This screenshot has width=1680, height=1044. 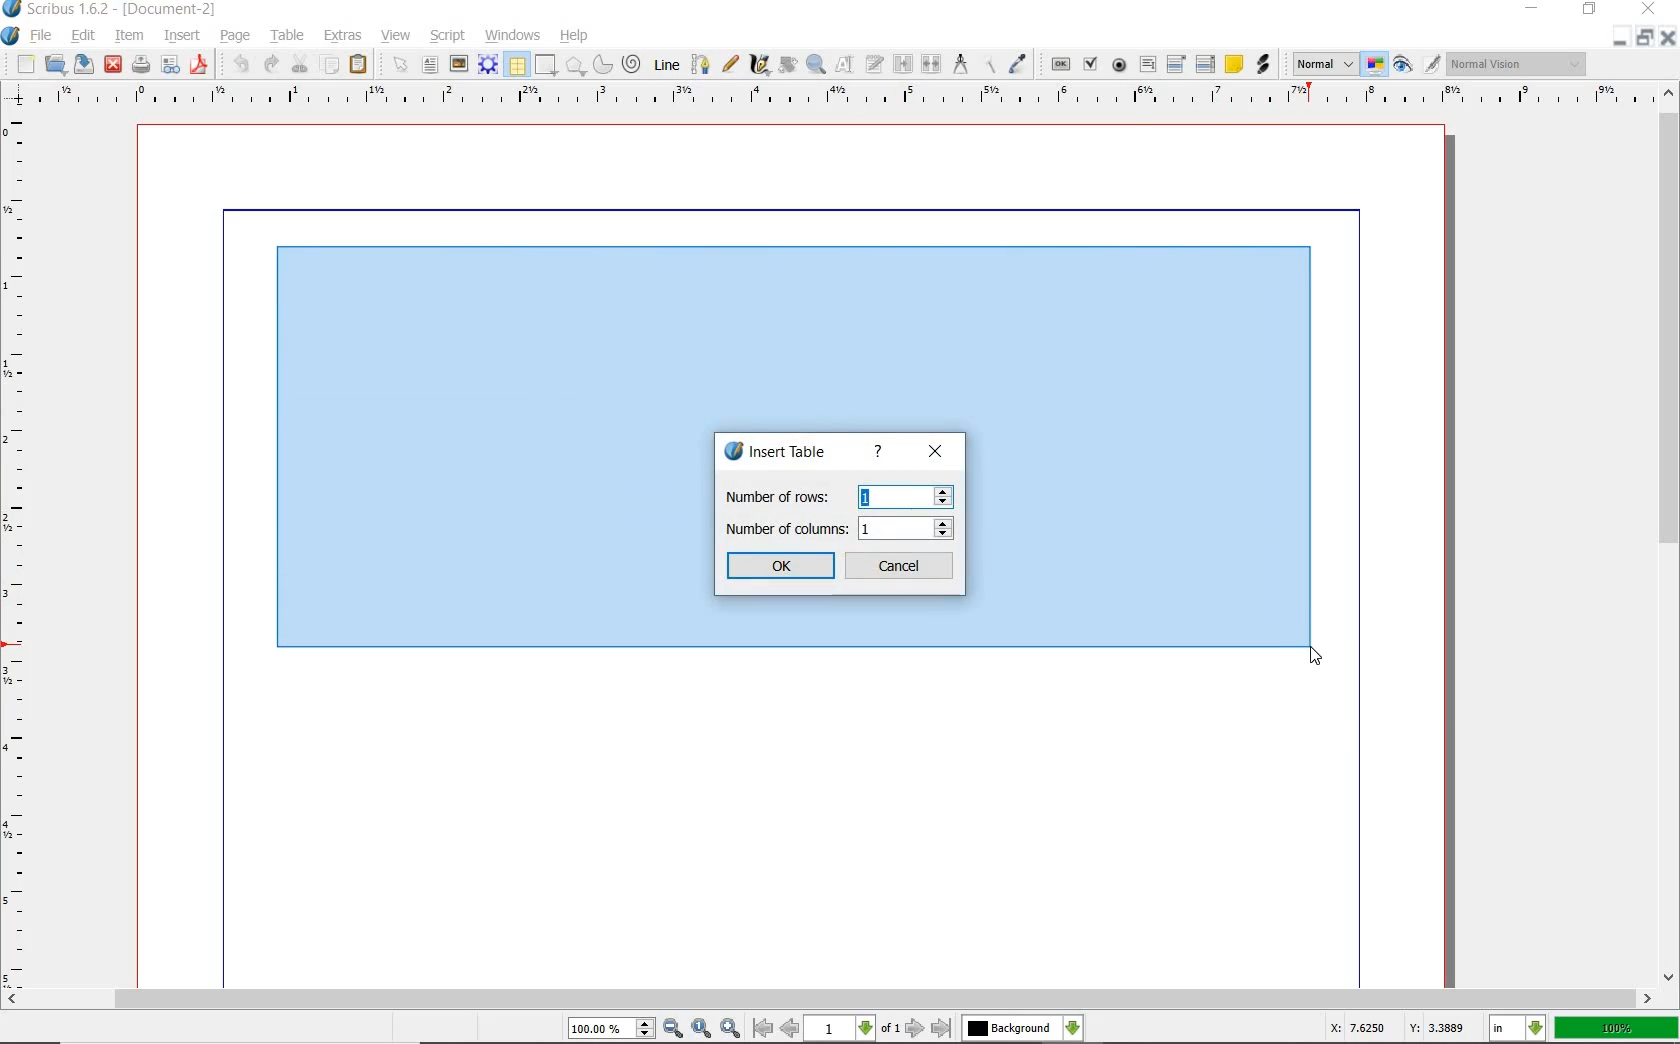 What do you see at coordinates (1147, 65) in the screenshot?
I see `pdf text field` at bounding box center [1147, 65].